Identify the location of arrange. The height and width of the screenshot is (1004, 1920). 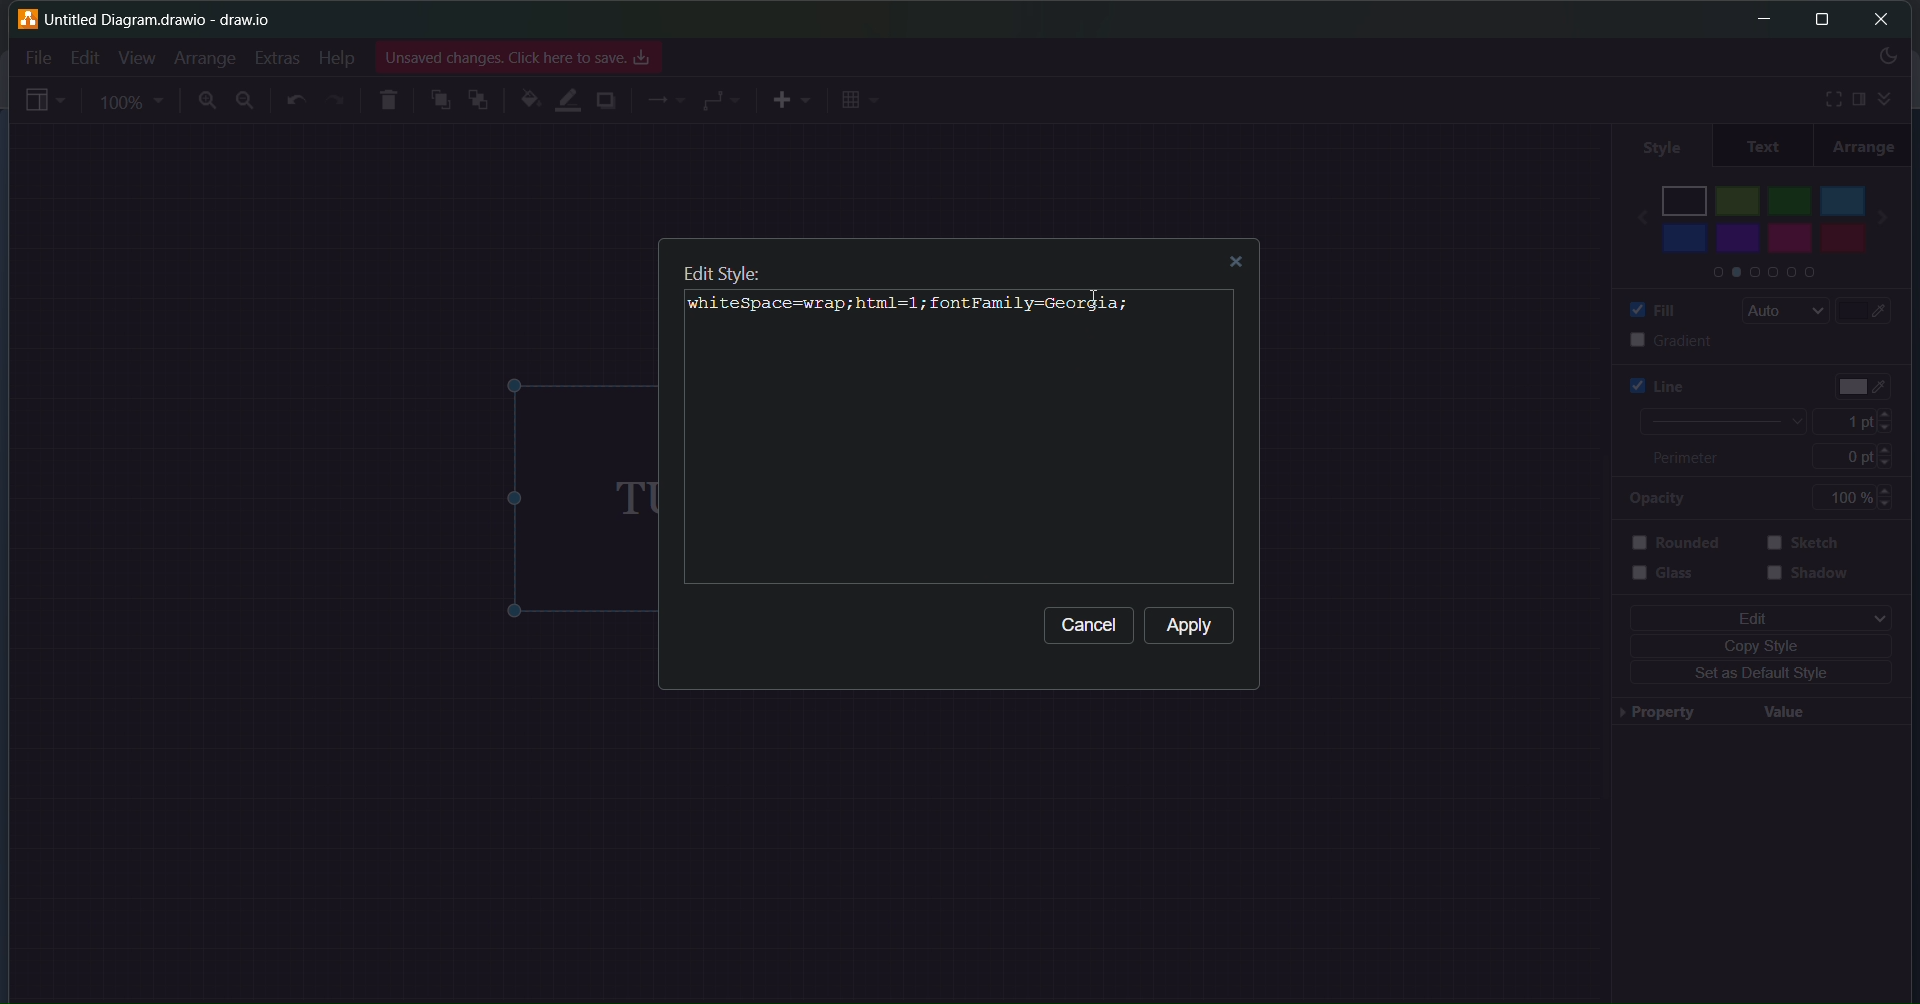
(1865, 146).